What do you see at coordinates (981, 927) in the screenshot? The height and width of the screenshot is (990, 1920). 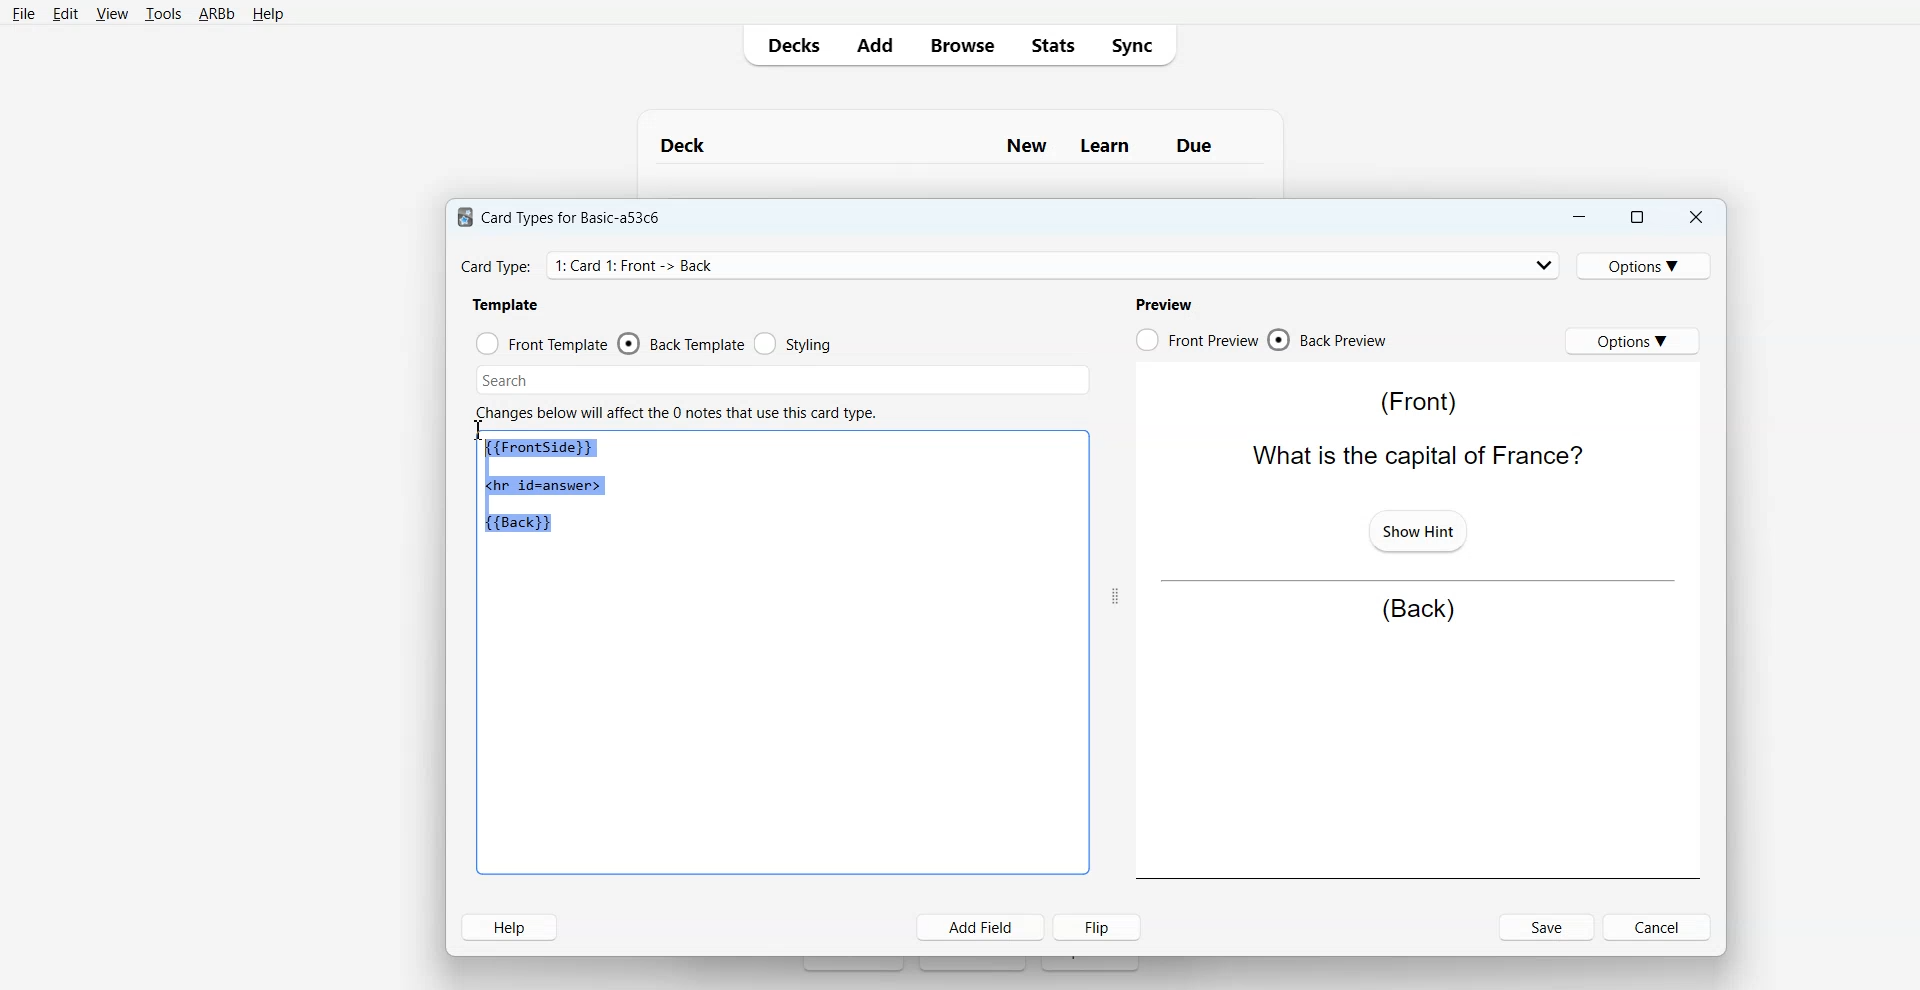 I see `Add Field` at bounding box center [981, 927].